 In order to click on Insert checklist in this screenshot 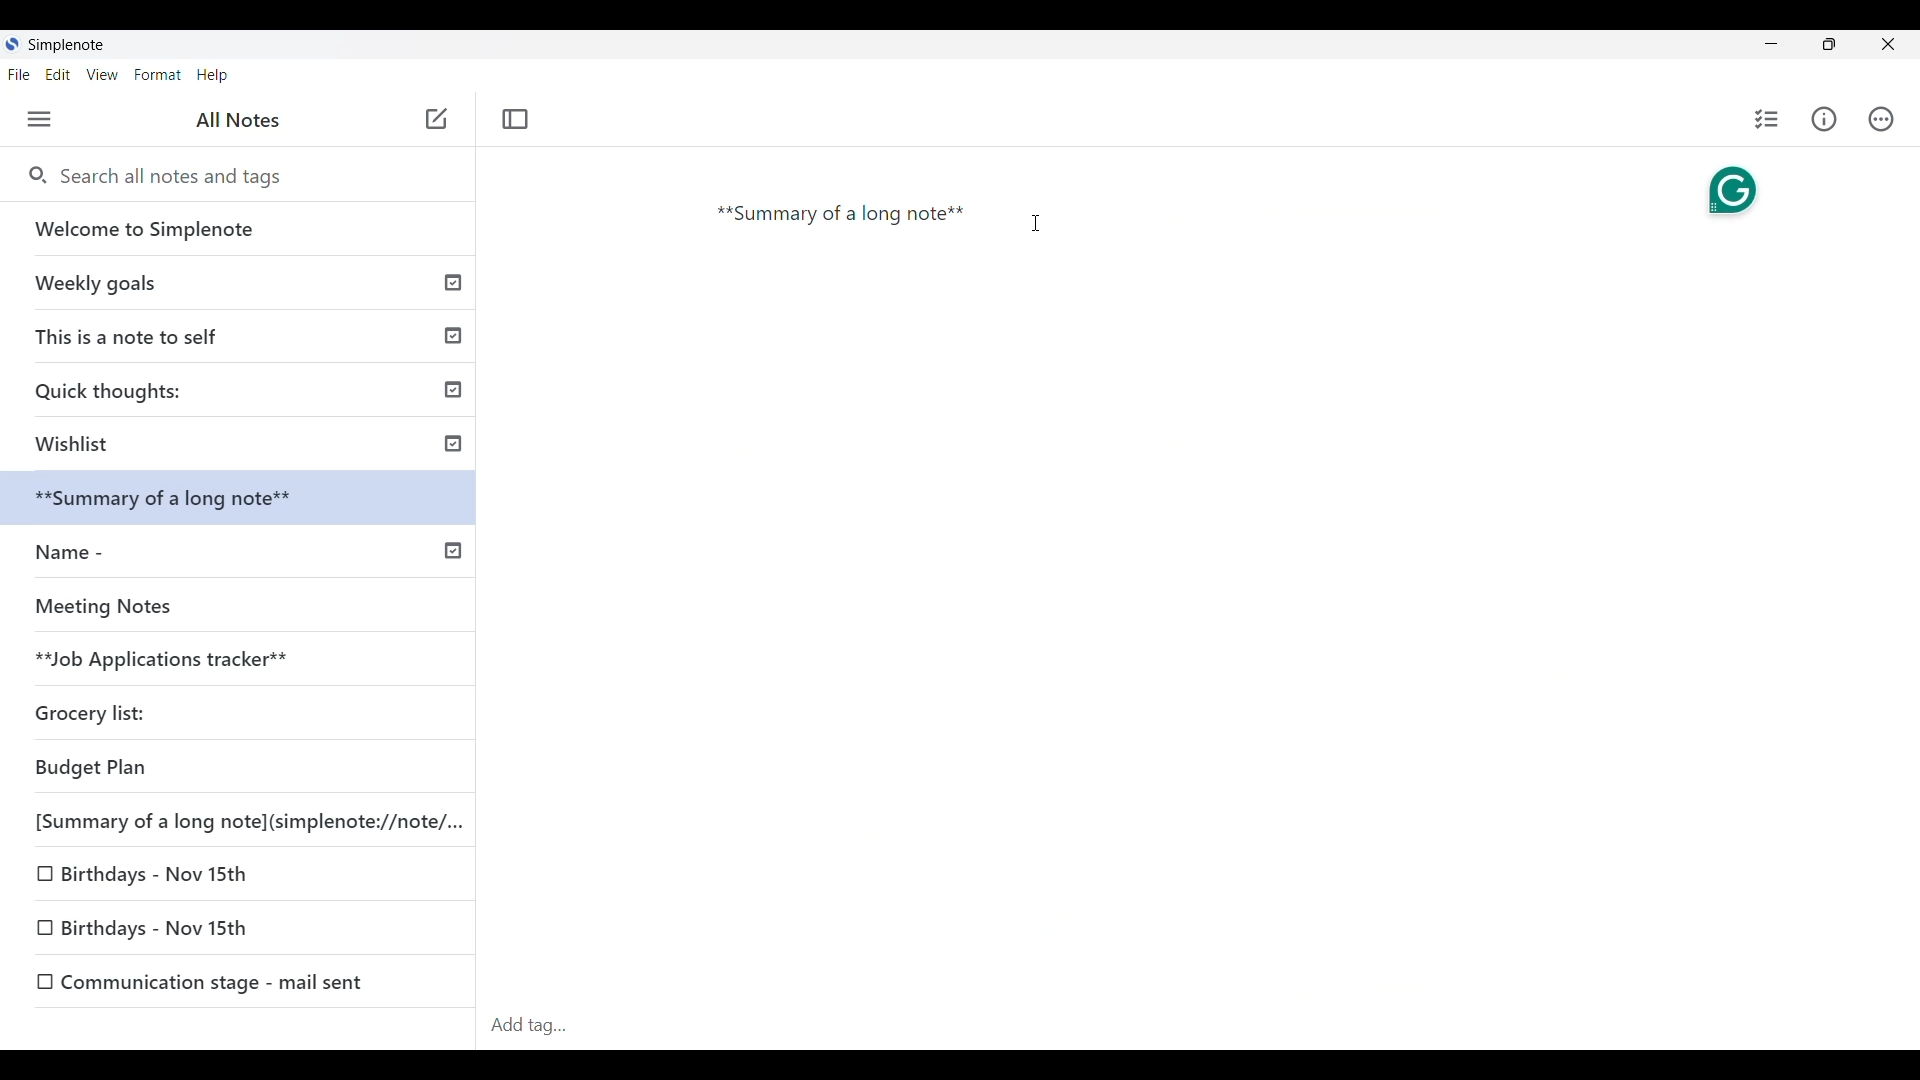, I will do `click(1768, 119)`.